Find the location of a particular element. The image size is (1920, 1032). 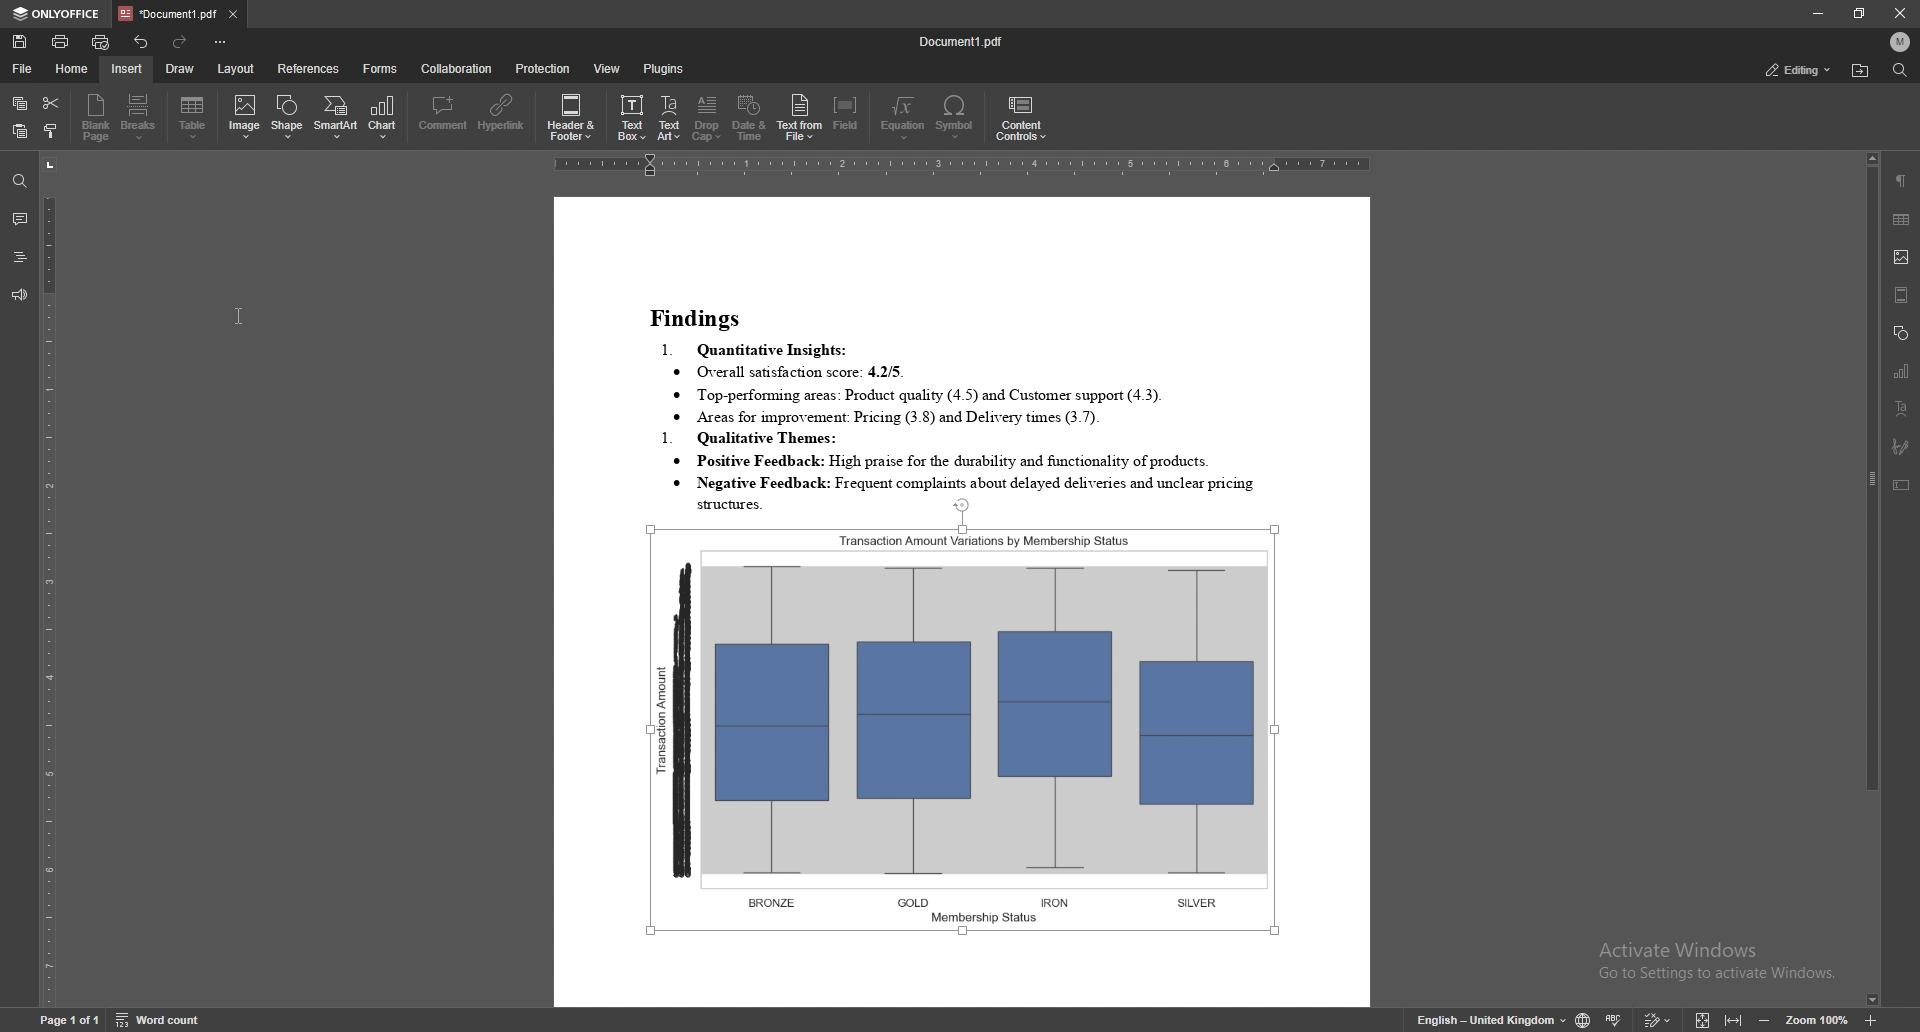

references is located at coordinates (309, 69).